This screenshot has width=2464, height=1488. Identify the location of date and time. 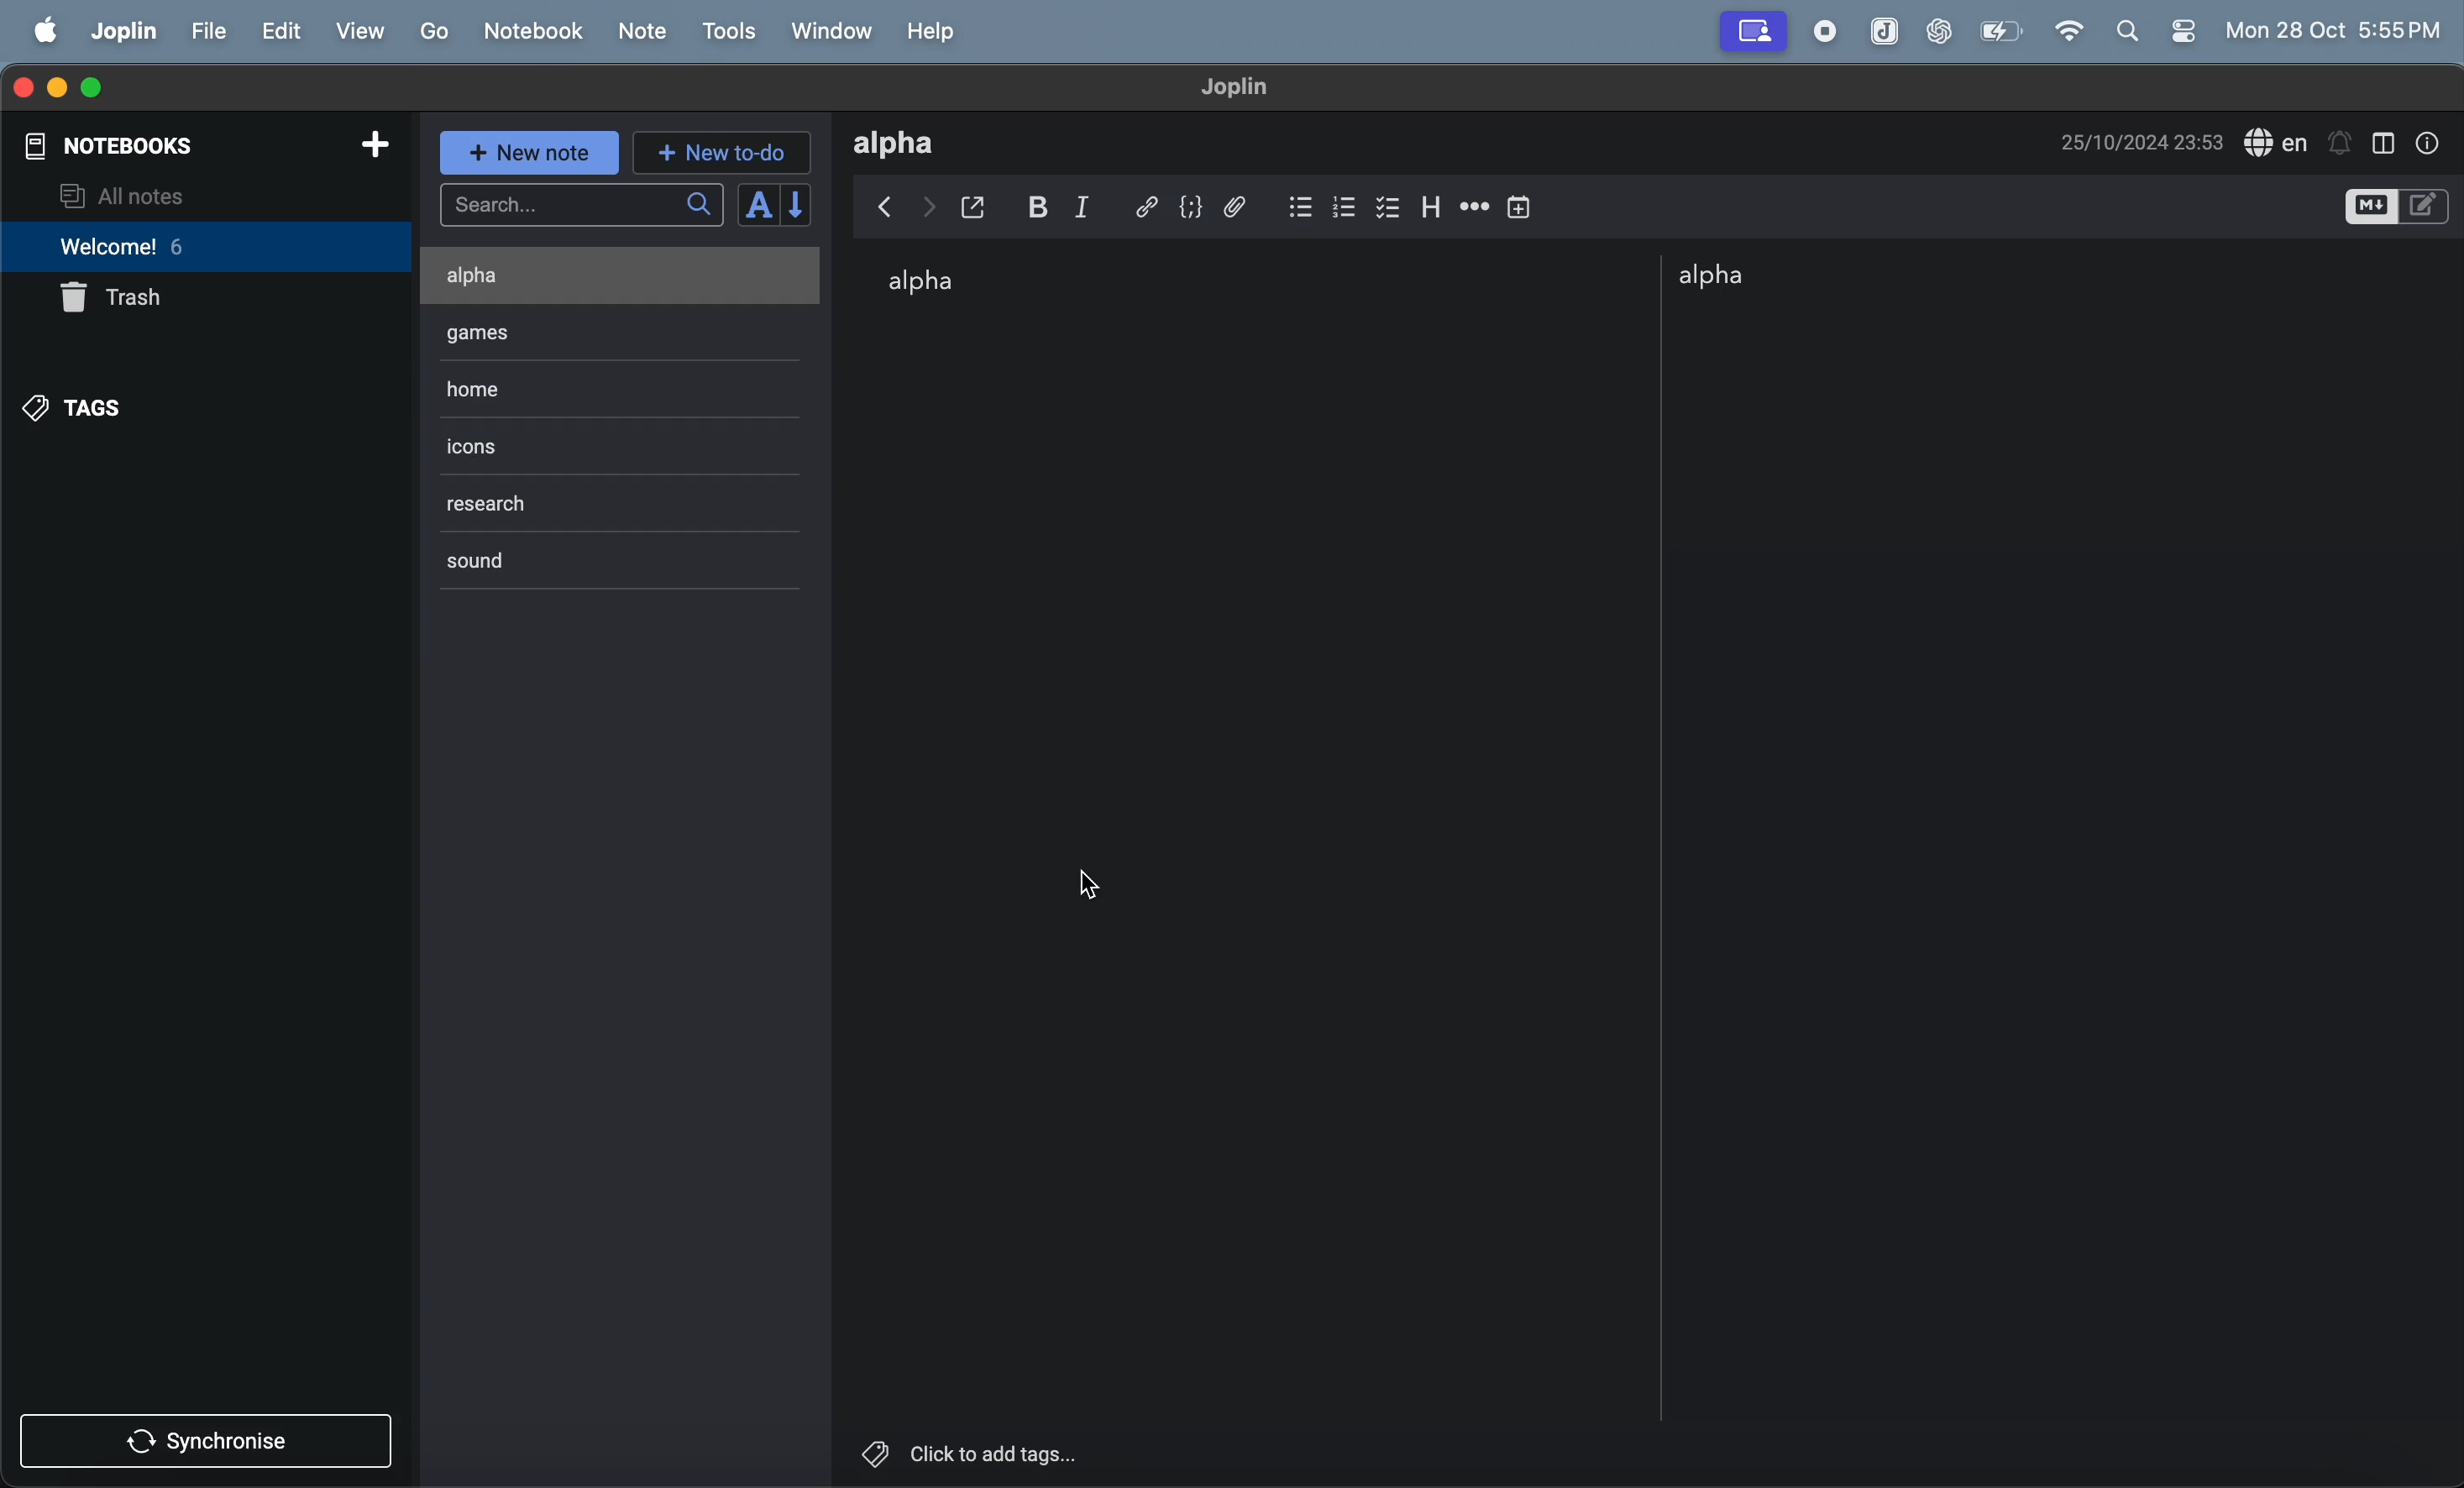
(2143, 140).